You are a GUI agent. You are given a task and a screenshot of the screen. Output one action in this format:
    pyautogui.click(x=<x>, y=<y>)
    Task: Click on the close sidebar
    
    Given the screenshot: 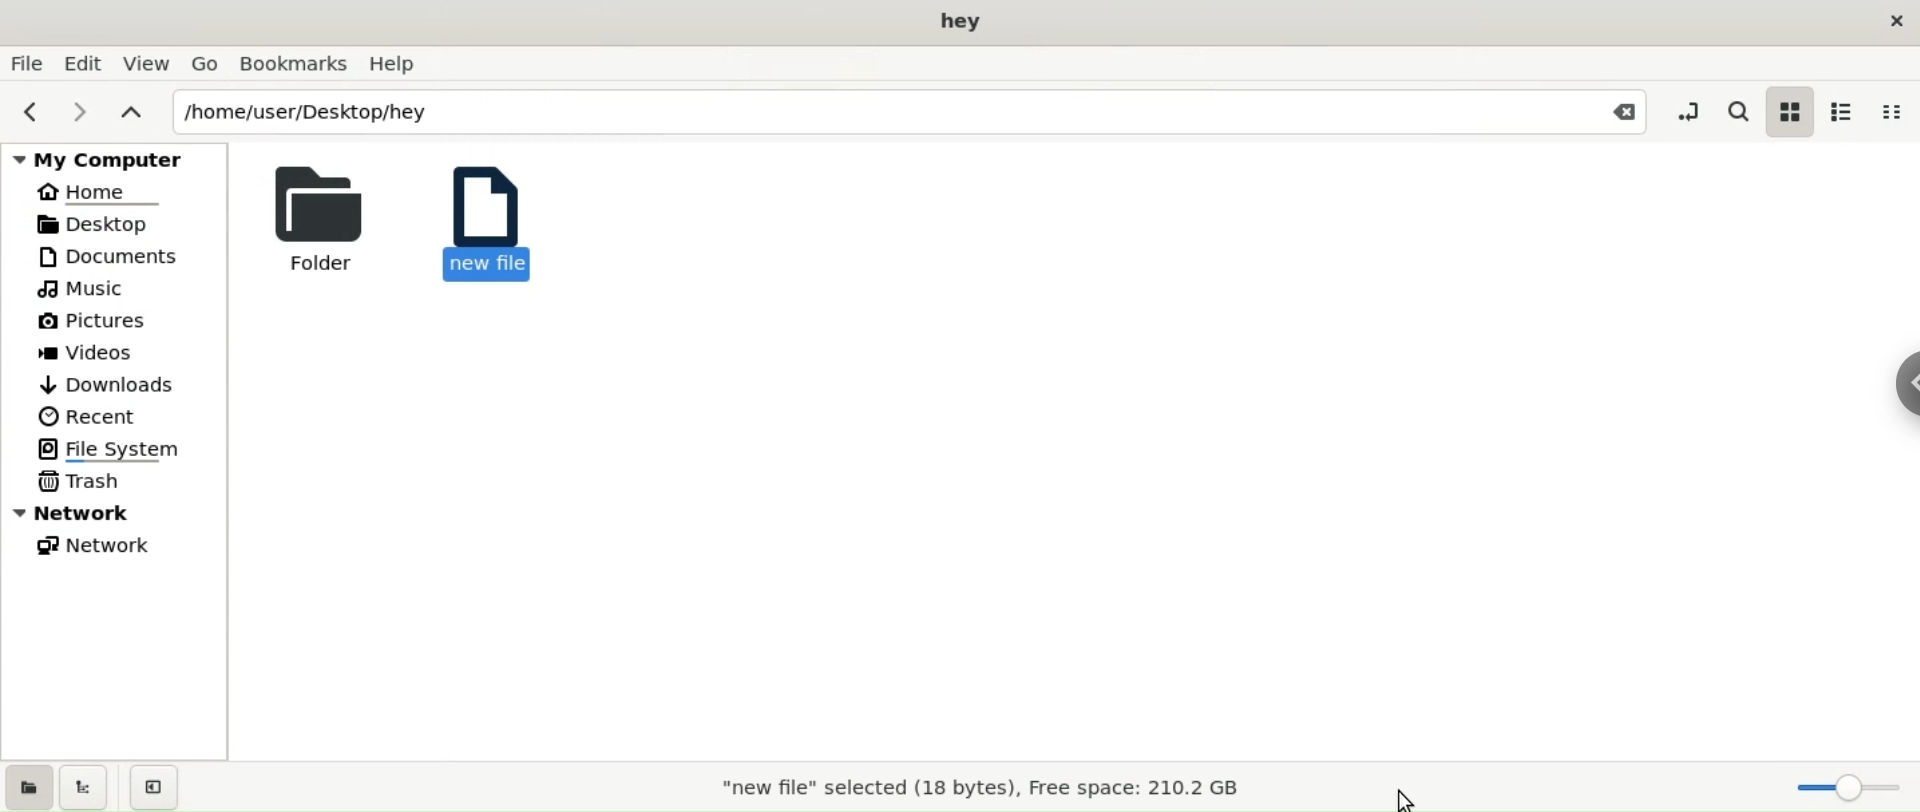 What is the action you would take?
    pyautogui.click(x=156, y=788)
    